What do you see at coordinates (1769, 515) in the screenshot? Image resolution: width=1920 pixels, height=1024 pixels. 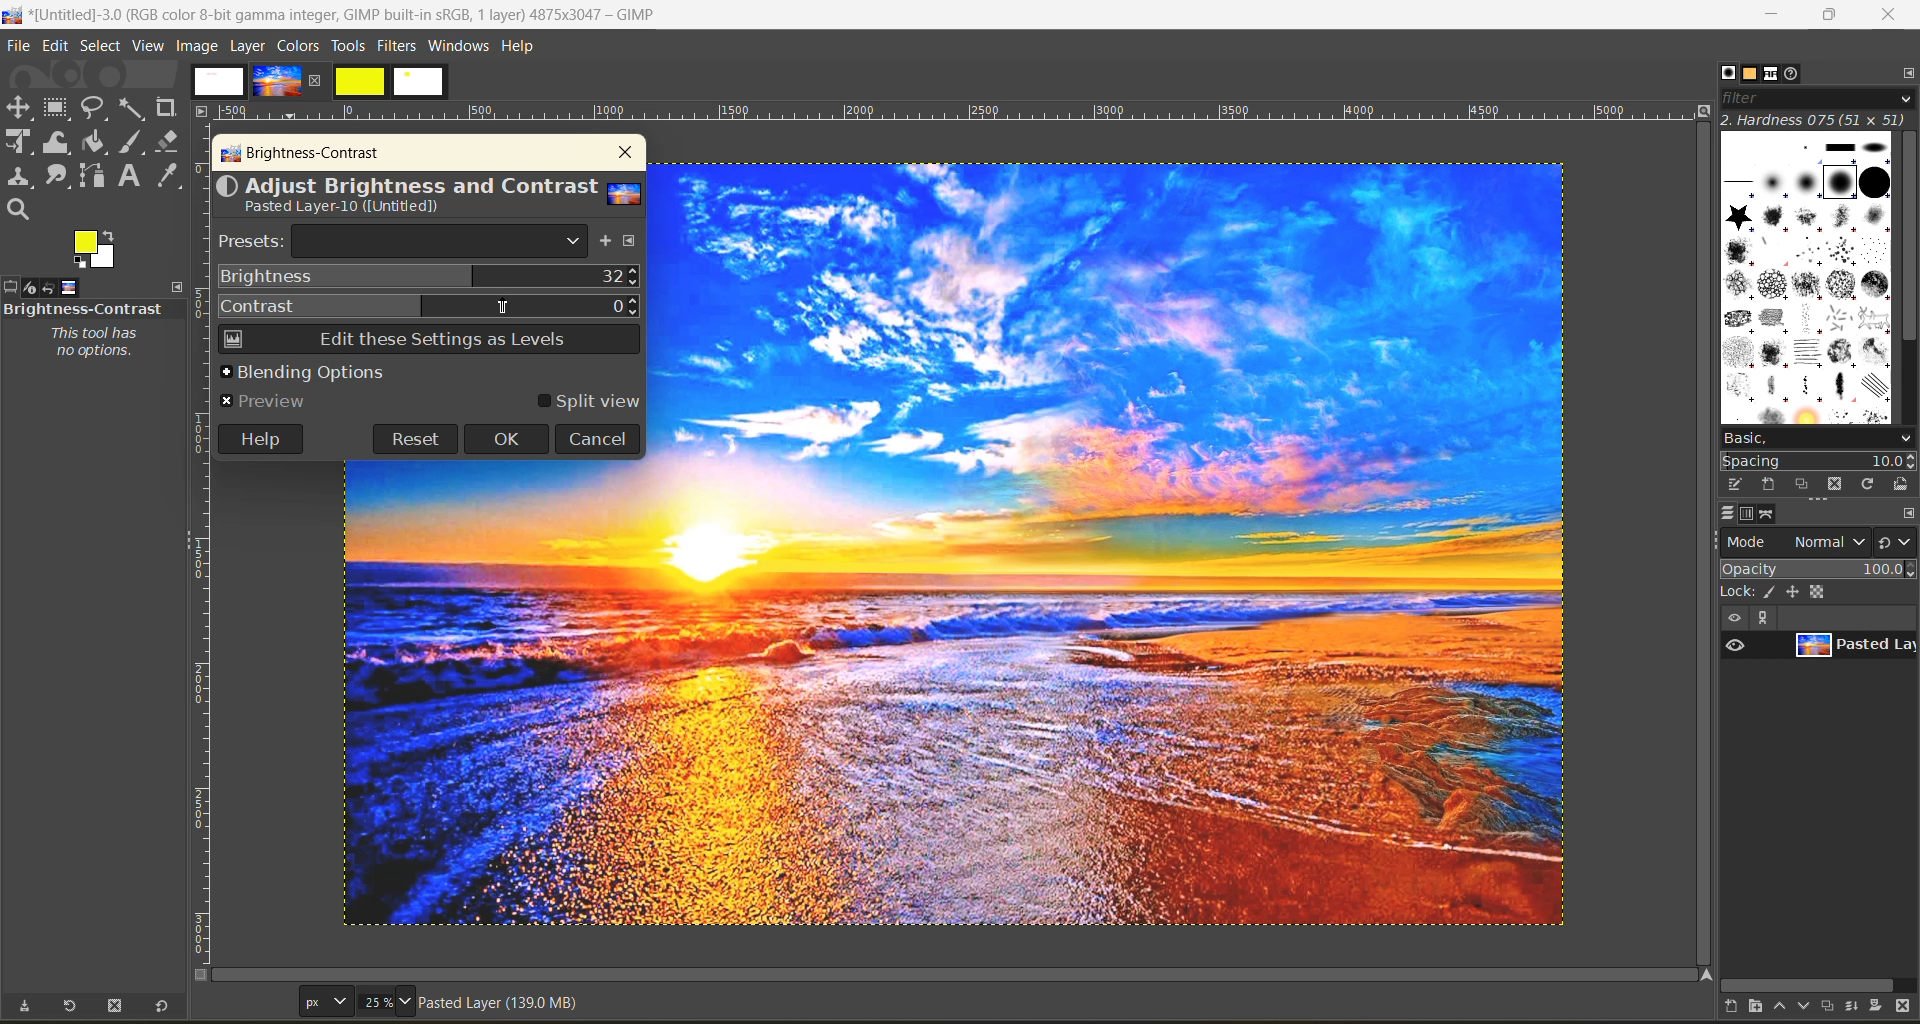 I see `paths` at bounding box center [1769, 515].